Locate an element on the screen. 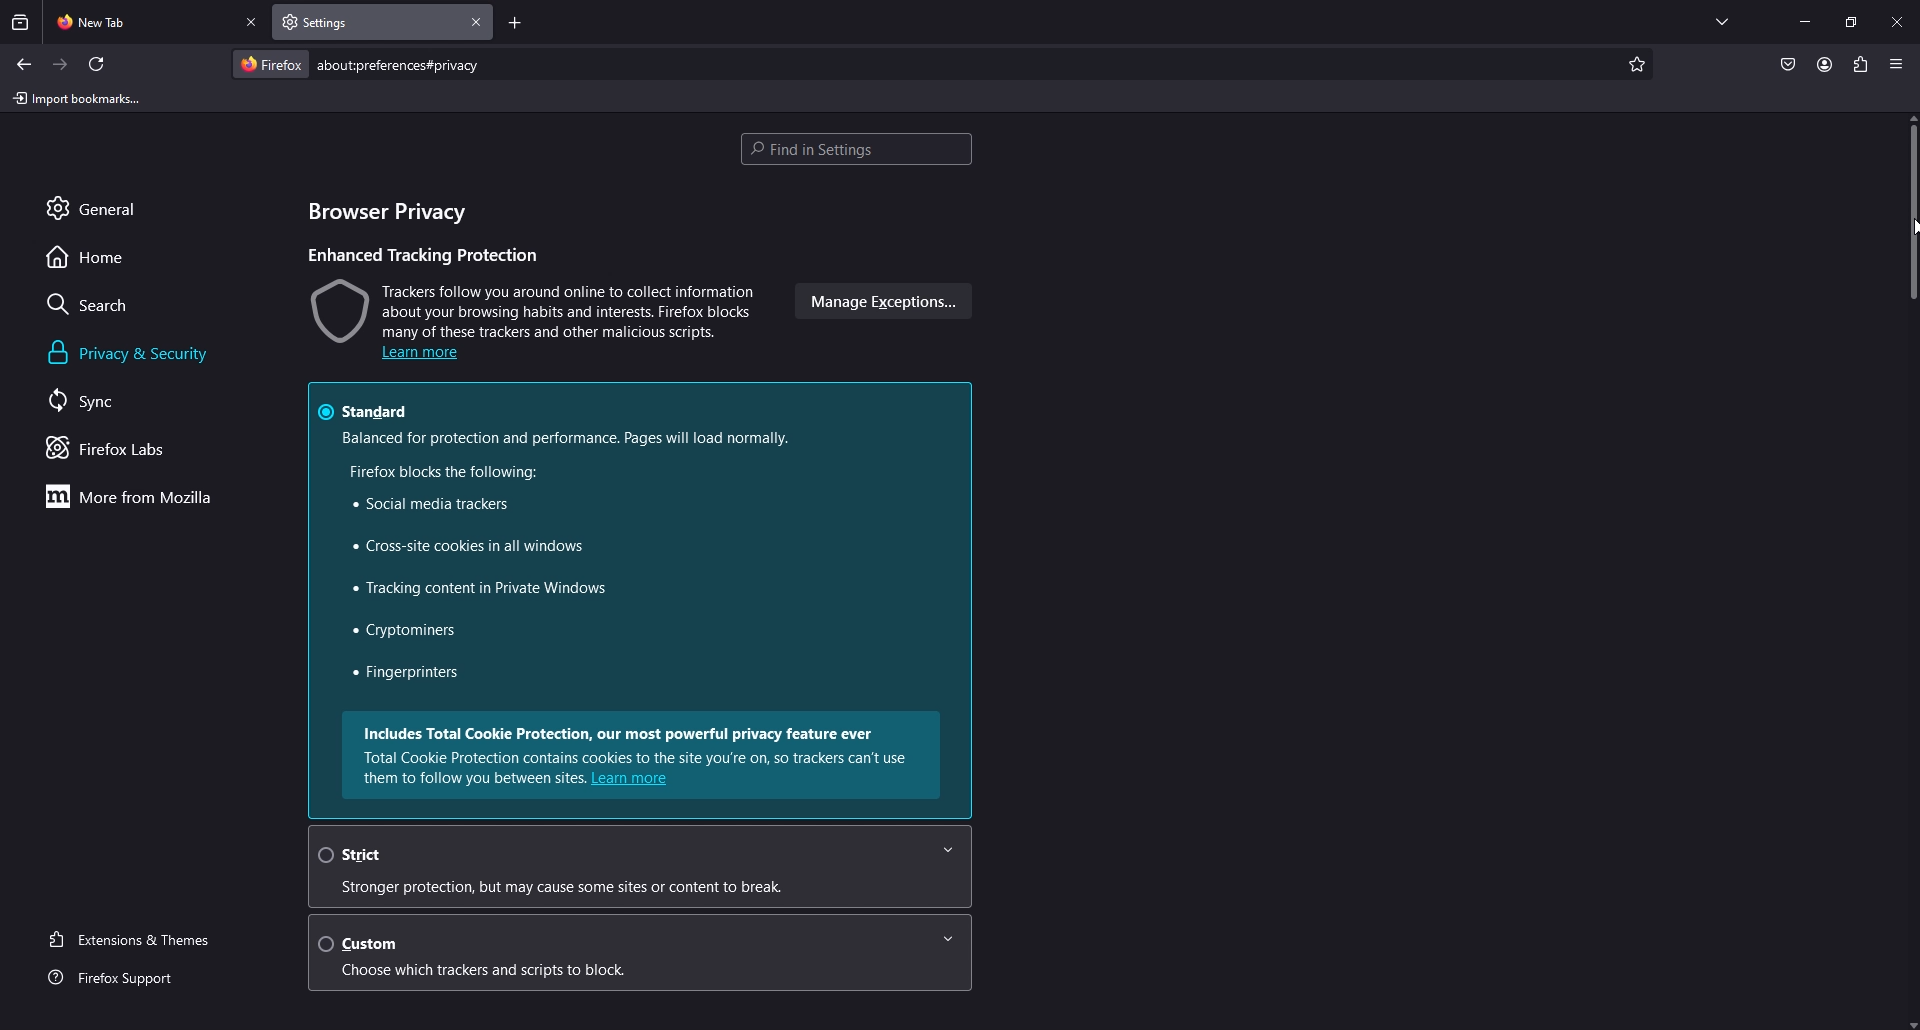 This screenshot has width=1920, height=1030. privacy and security is located at coordinates (133, 353).